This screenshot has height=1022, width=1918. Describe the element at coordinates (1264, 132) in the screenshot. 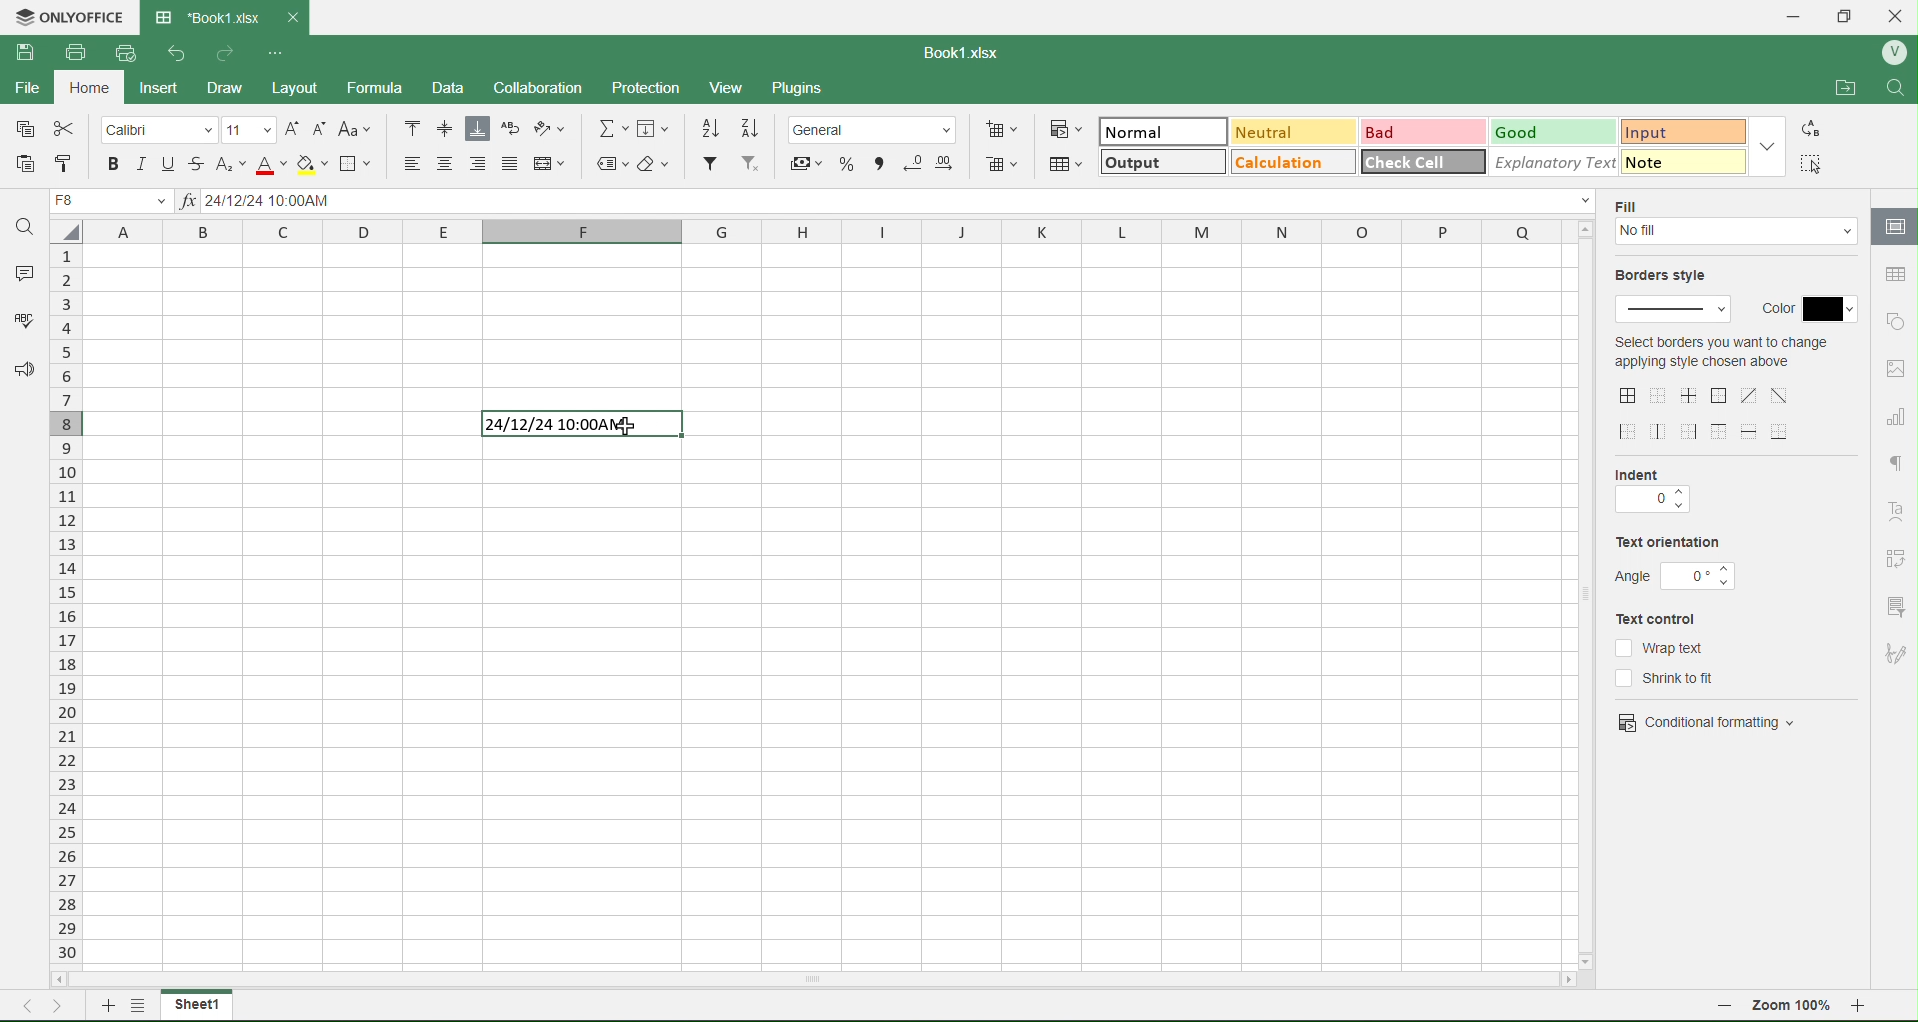

I see `Neutral` at that location.